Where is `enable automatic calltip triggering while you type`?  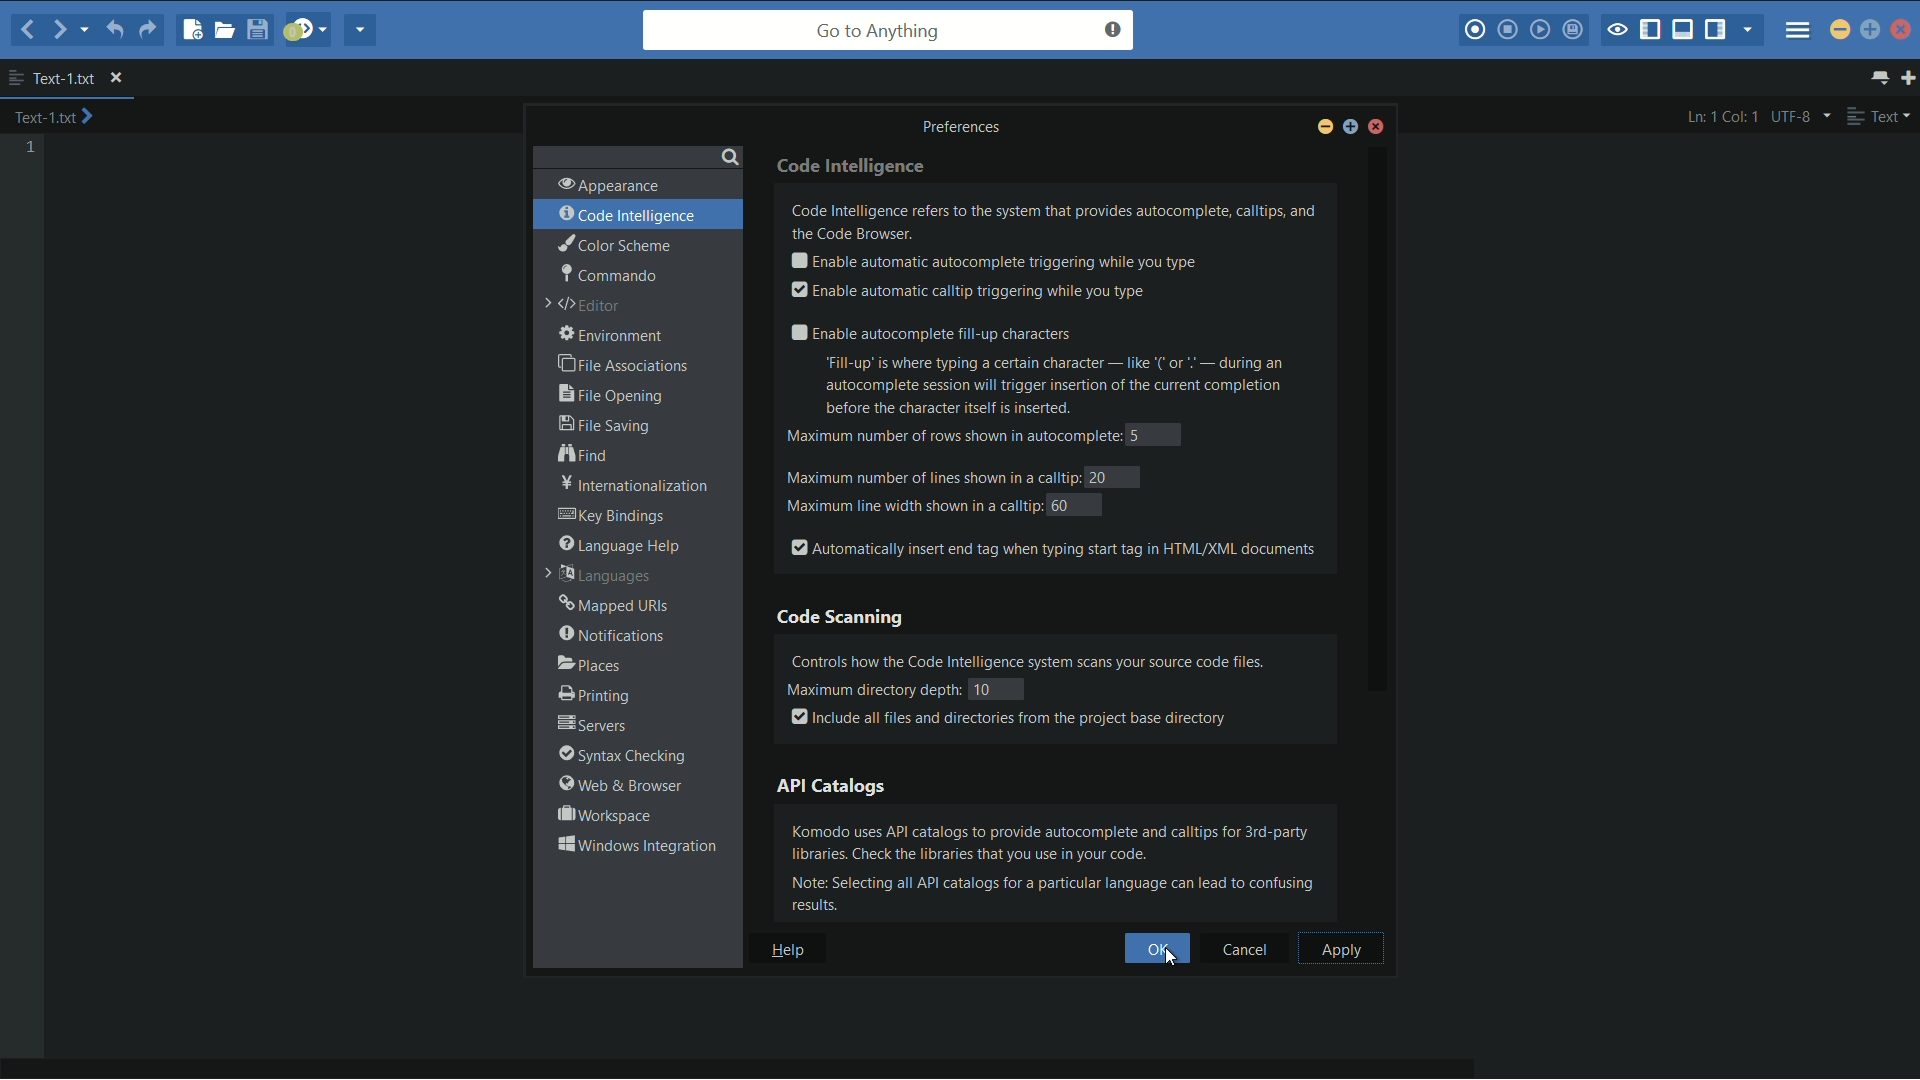
enable automatic calltip triggering while you type is located at coordinates (967, 292).